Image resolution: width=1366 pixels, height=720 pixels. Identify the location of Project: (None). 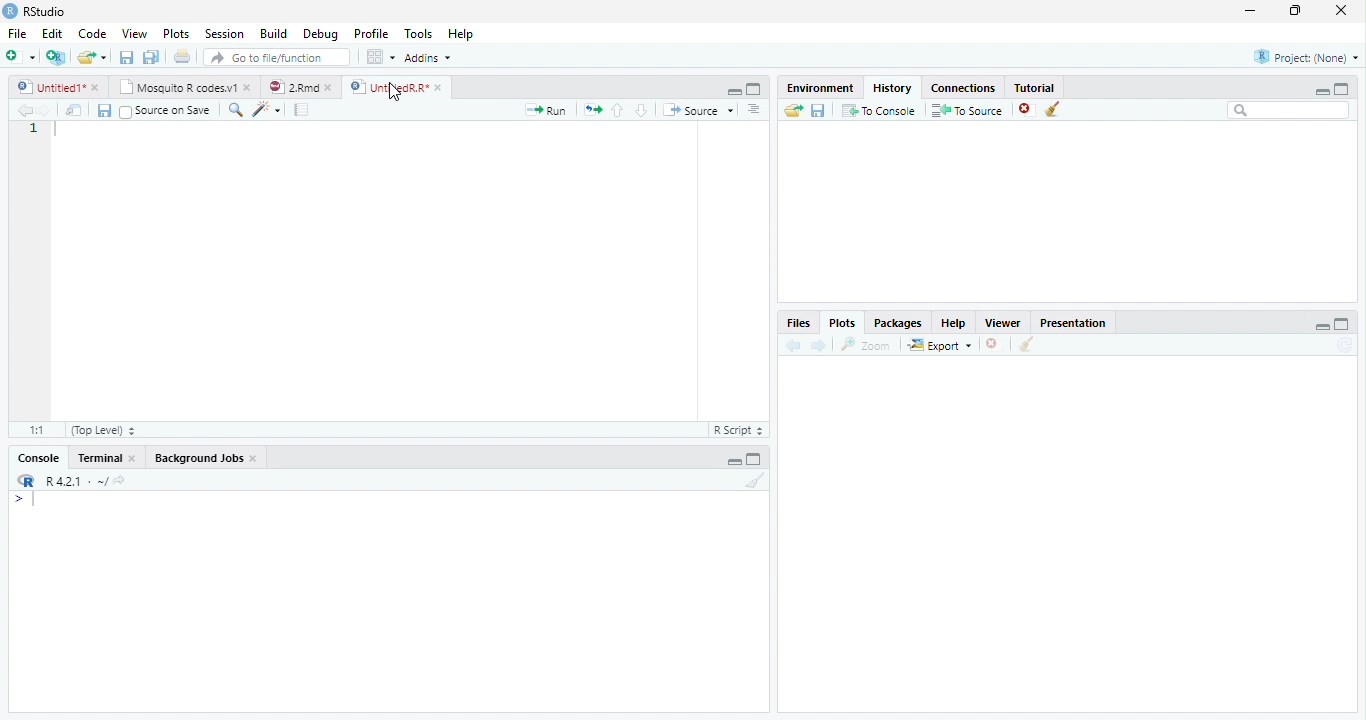
(1306, 57).